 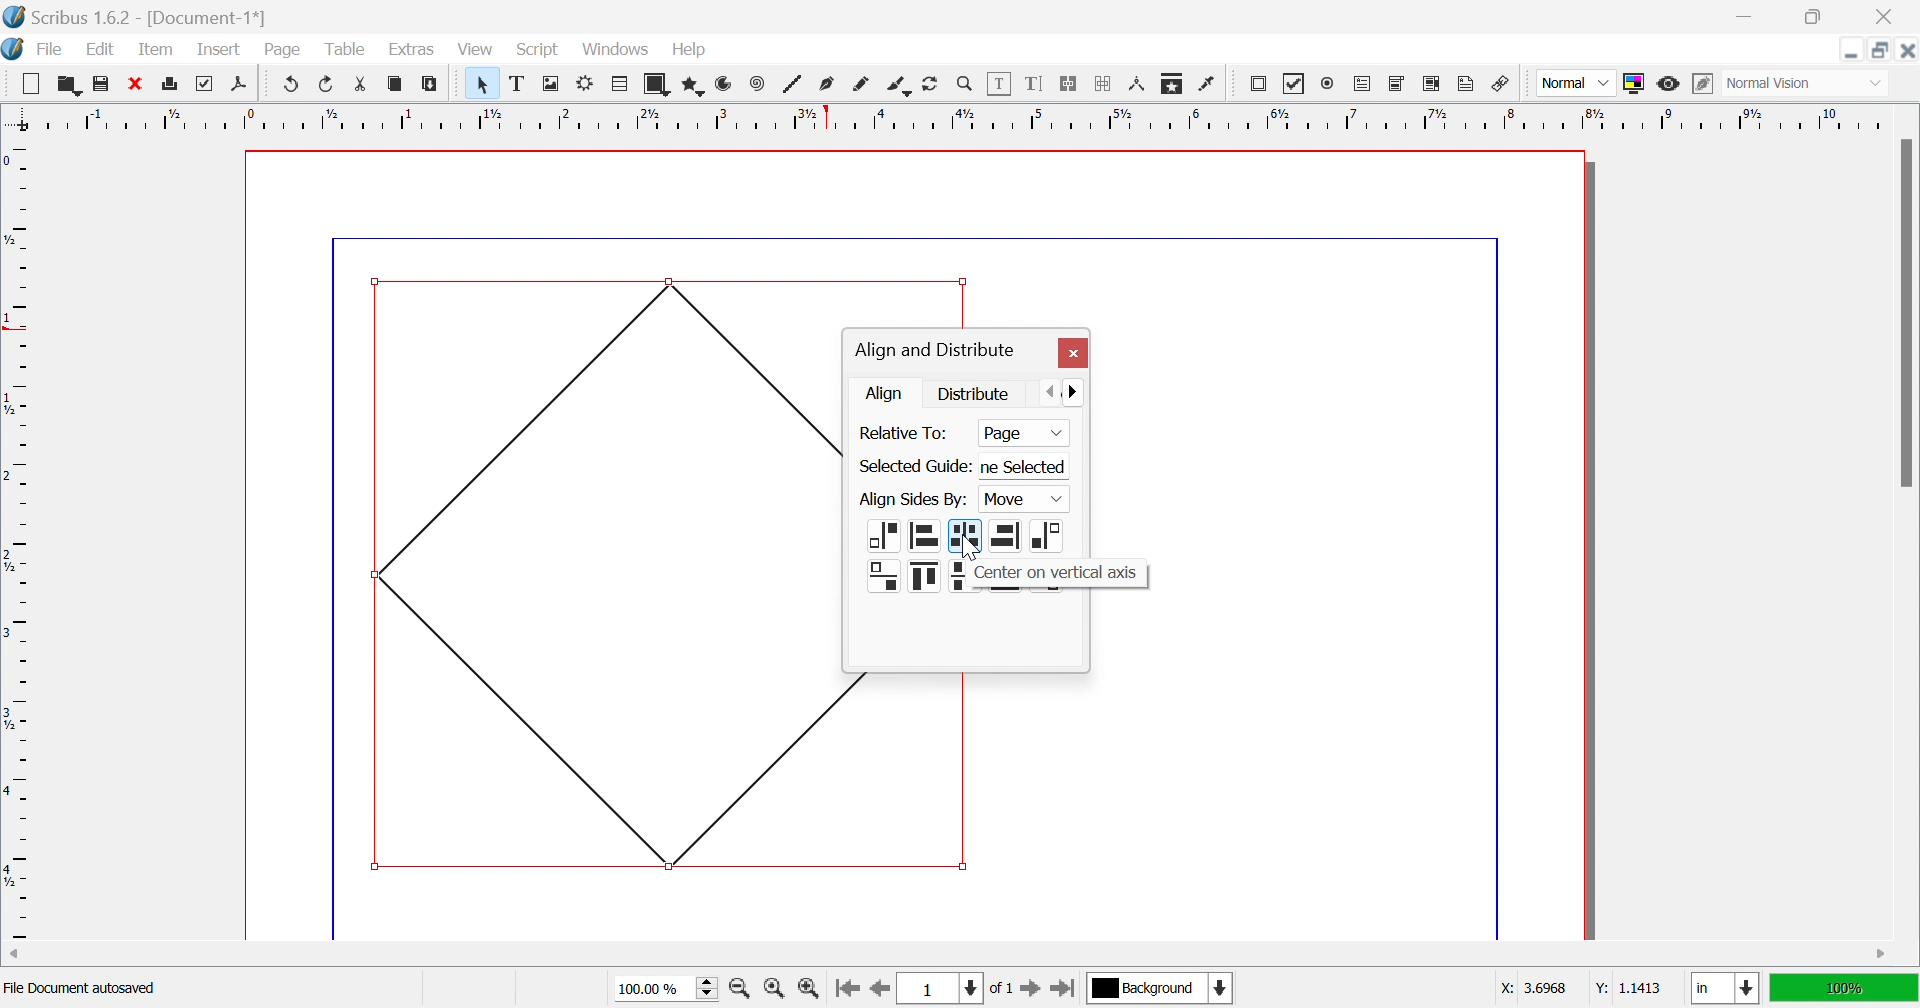 I want to click on Go to the next page, so click(x=1033, y=993).